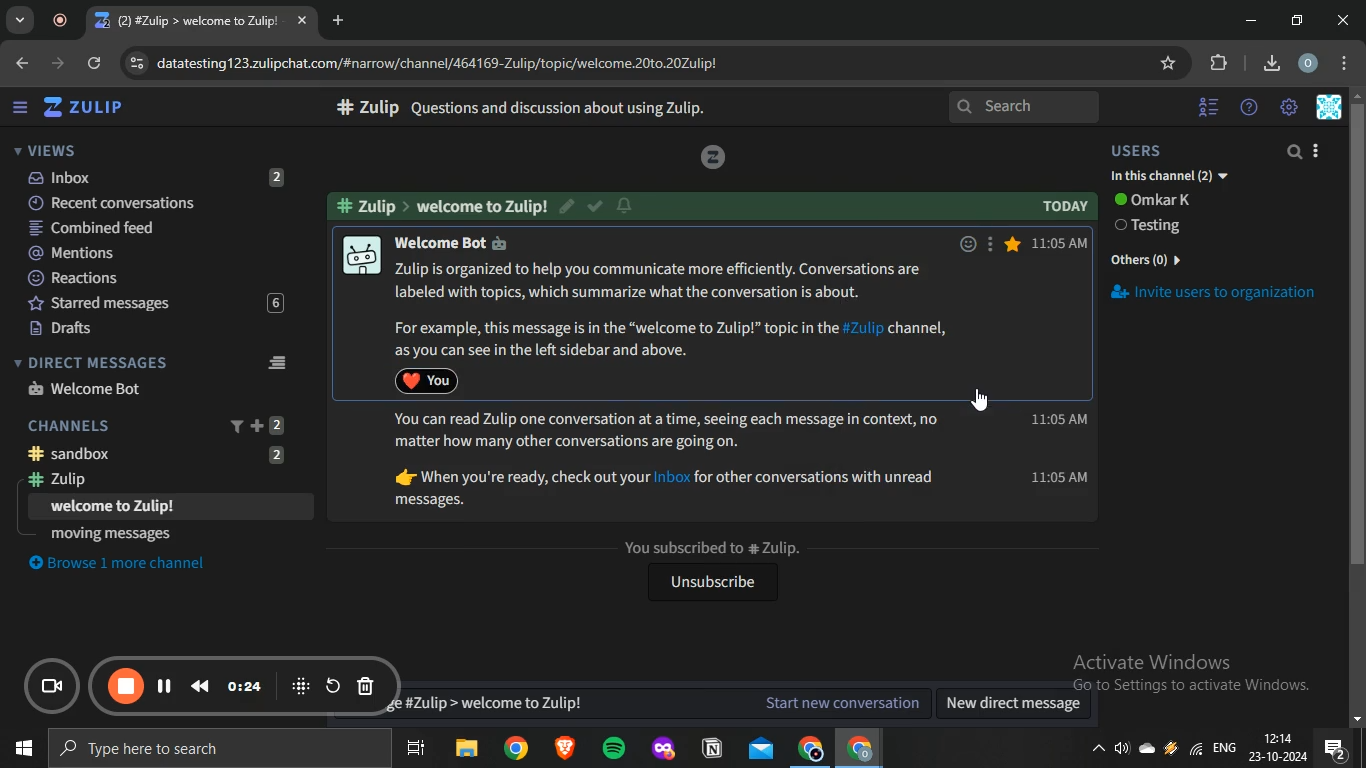 The width and height of the screenshot is (1366, 768). What do you see at coordinates (468, 750) in the screenshot?
I see `file explorer` at bounding box center [468, 750].